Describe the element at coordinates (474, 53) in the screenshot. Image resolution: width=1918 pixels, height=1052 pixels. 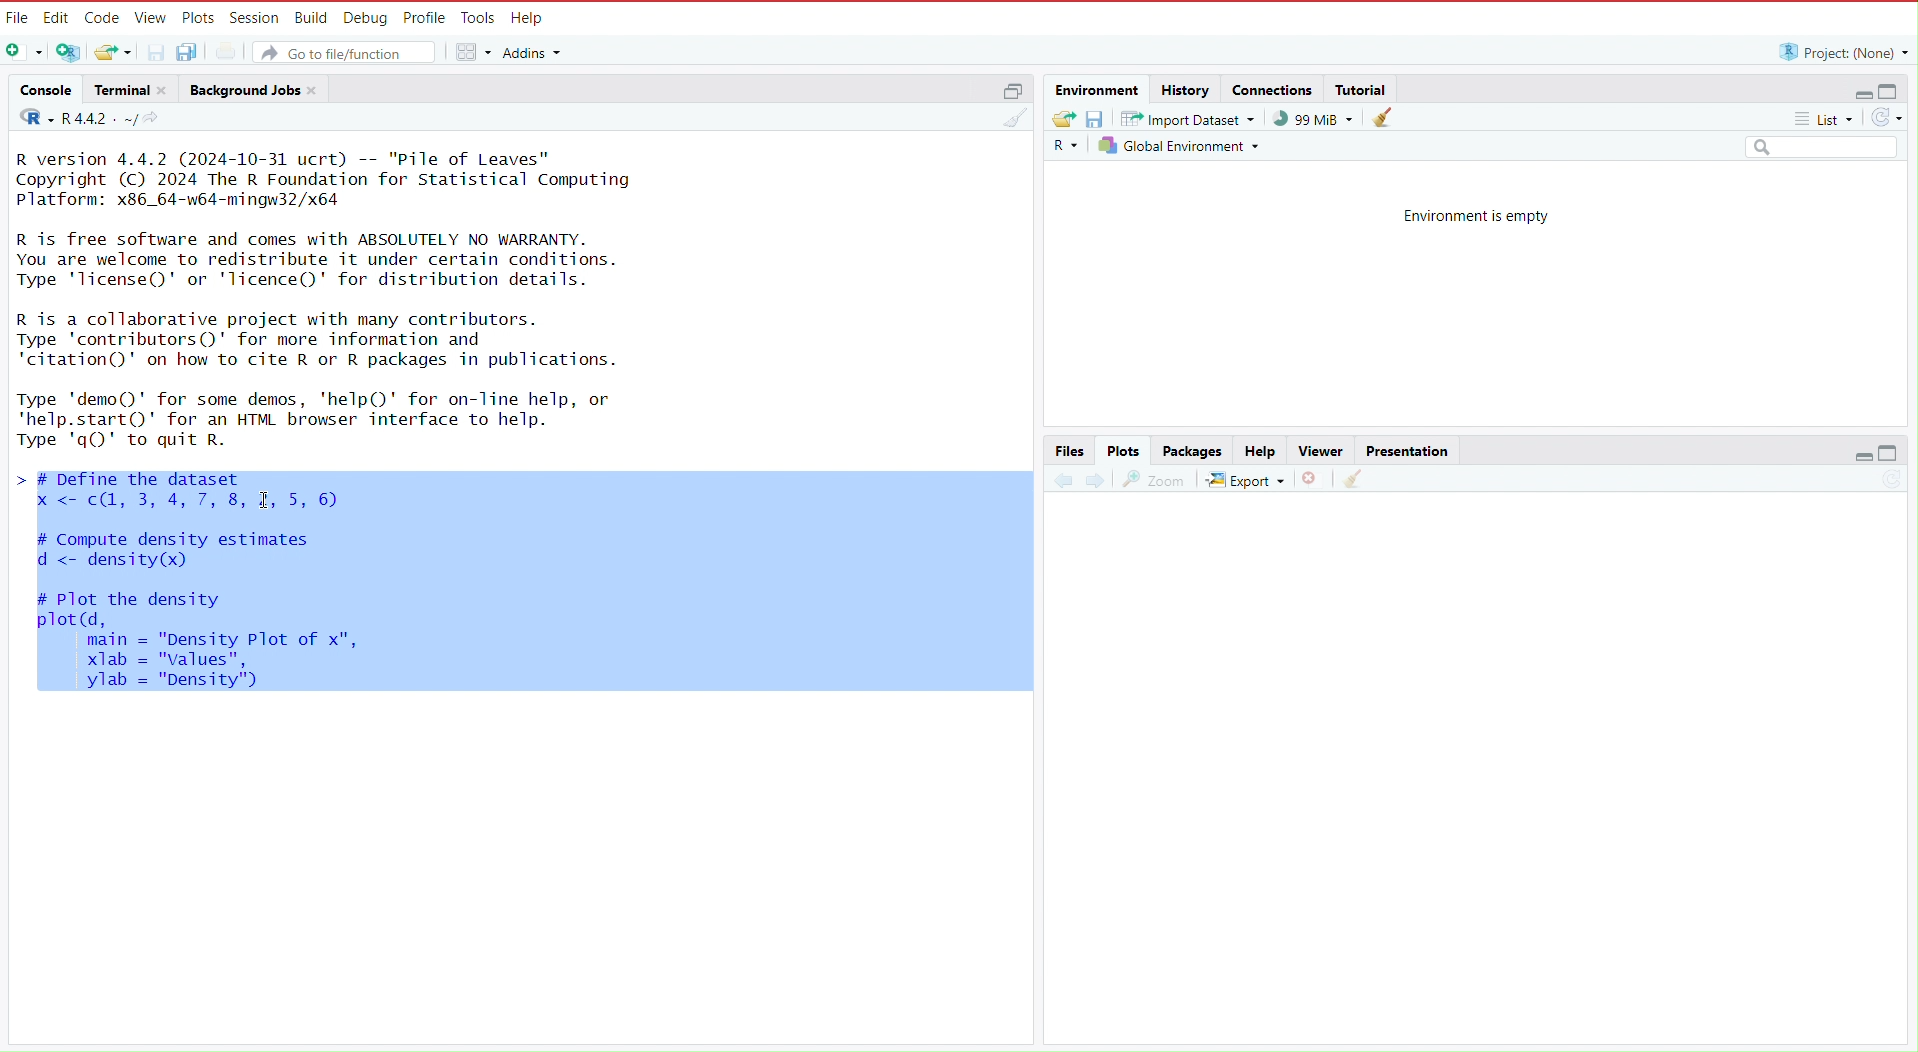
I see `workspace panes` at that location.